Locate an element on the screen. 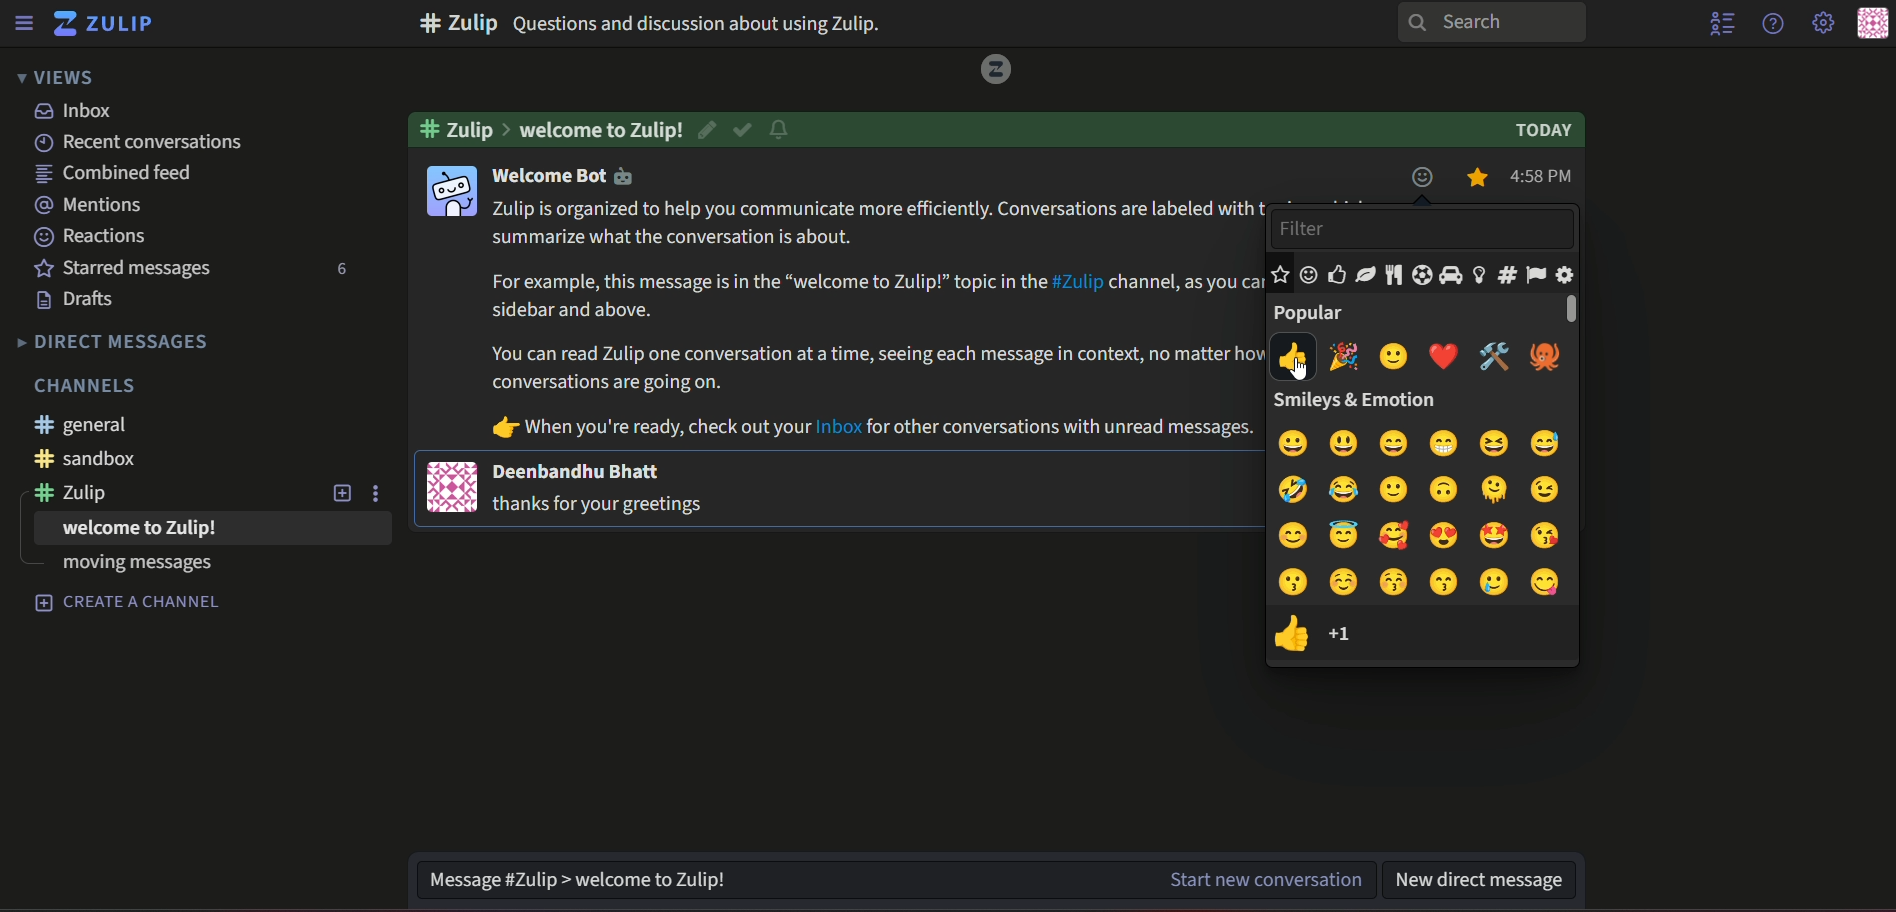  emoji is located at coordinates (1423, 441).